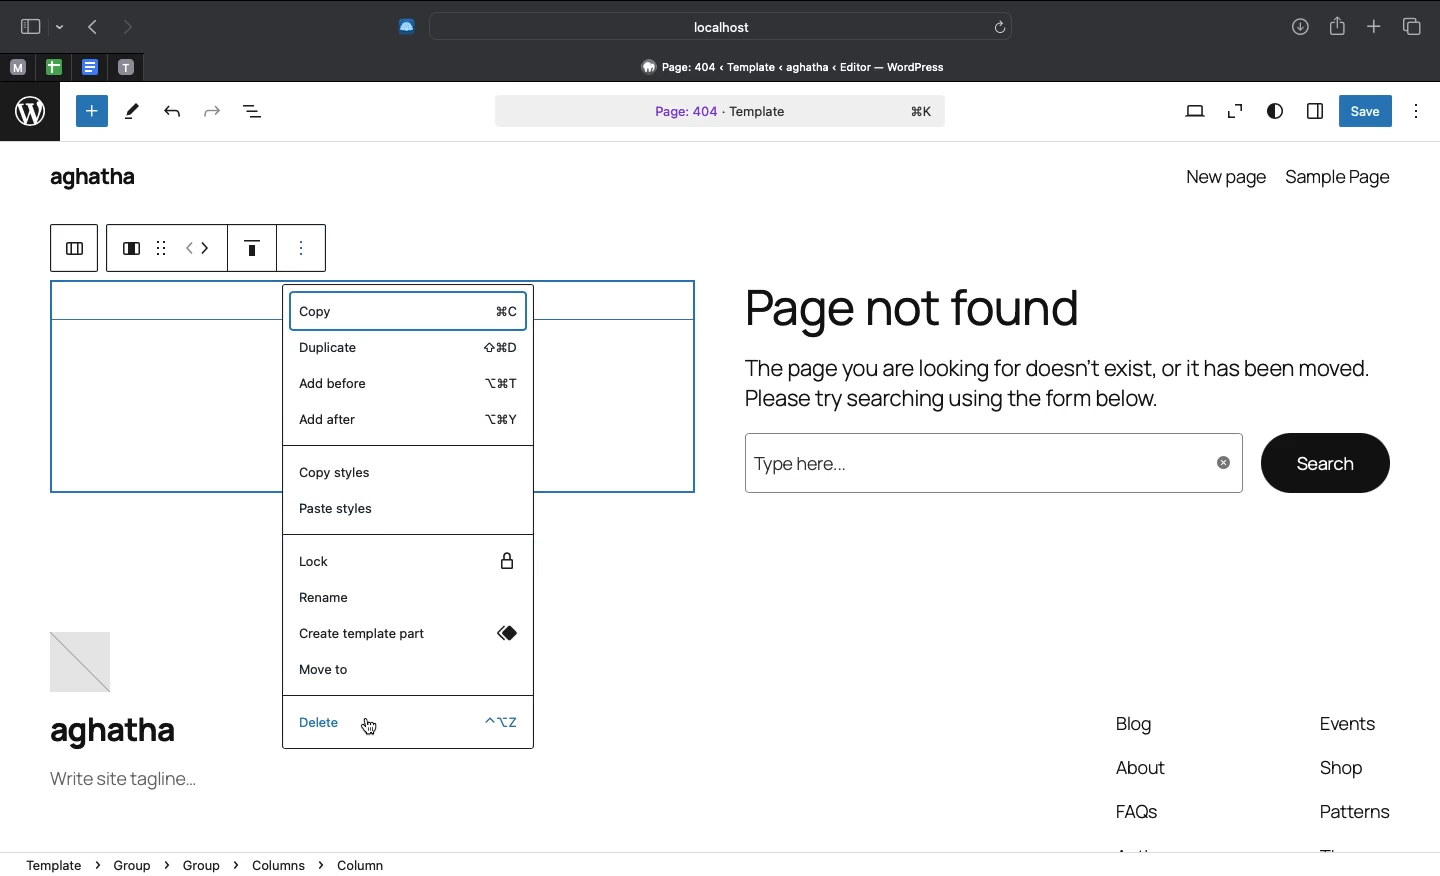  I want to click on Address, so click(720, 865).